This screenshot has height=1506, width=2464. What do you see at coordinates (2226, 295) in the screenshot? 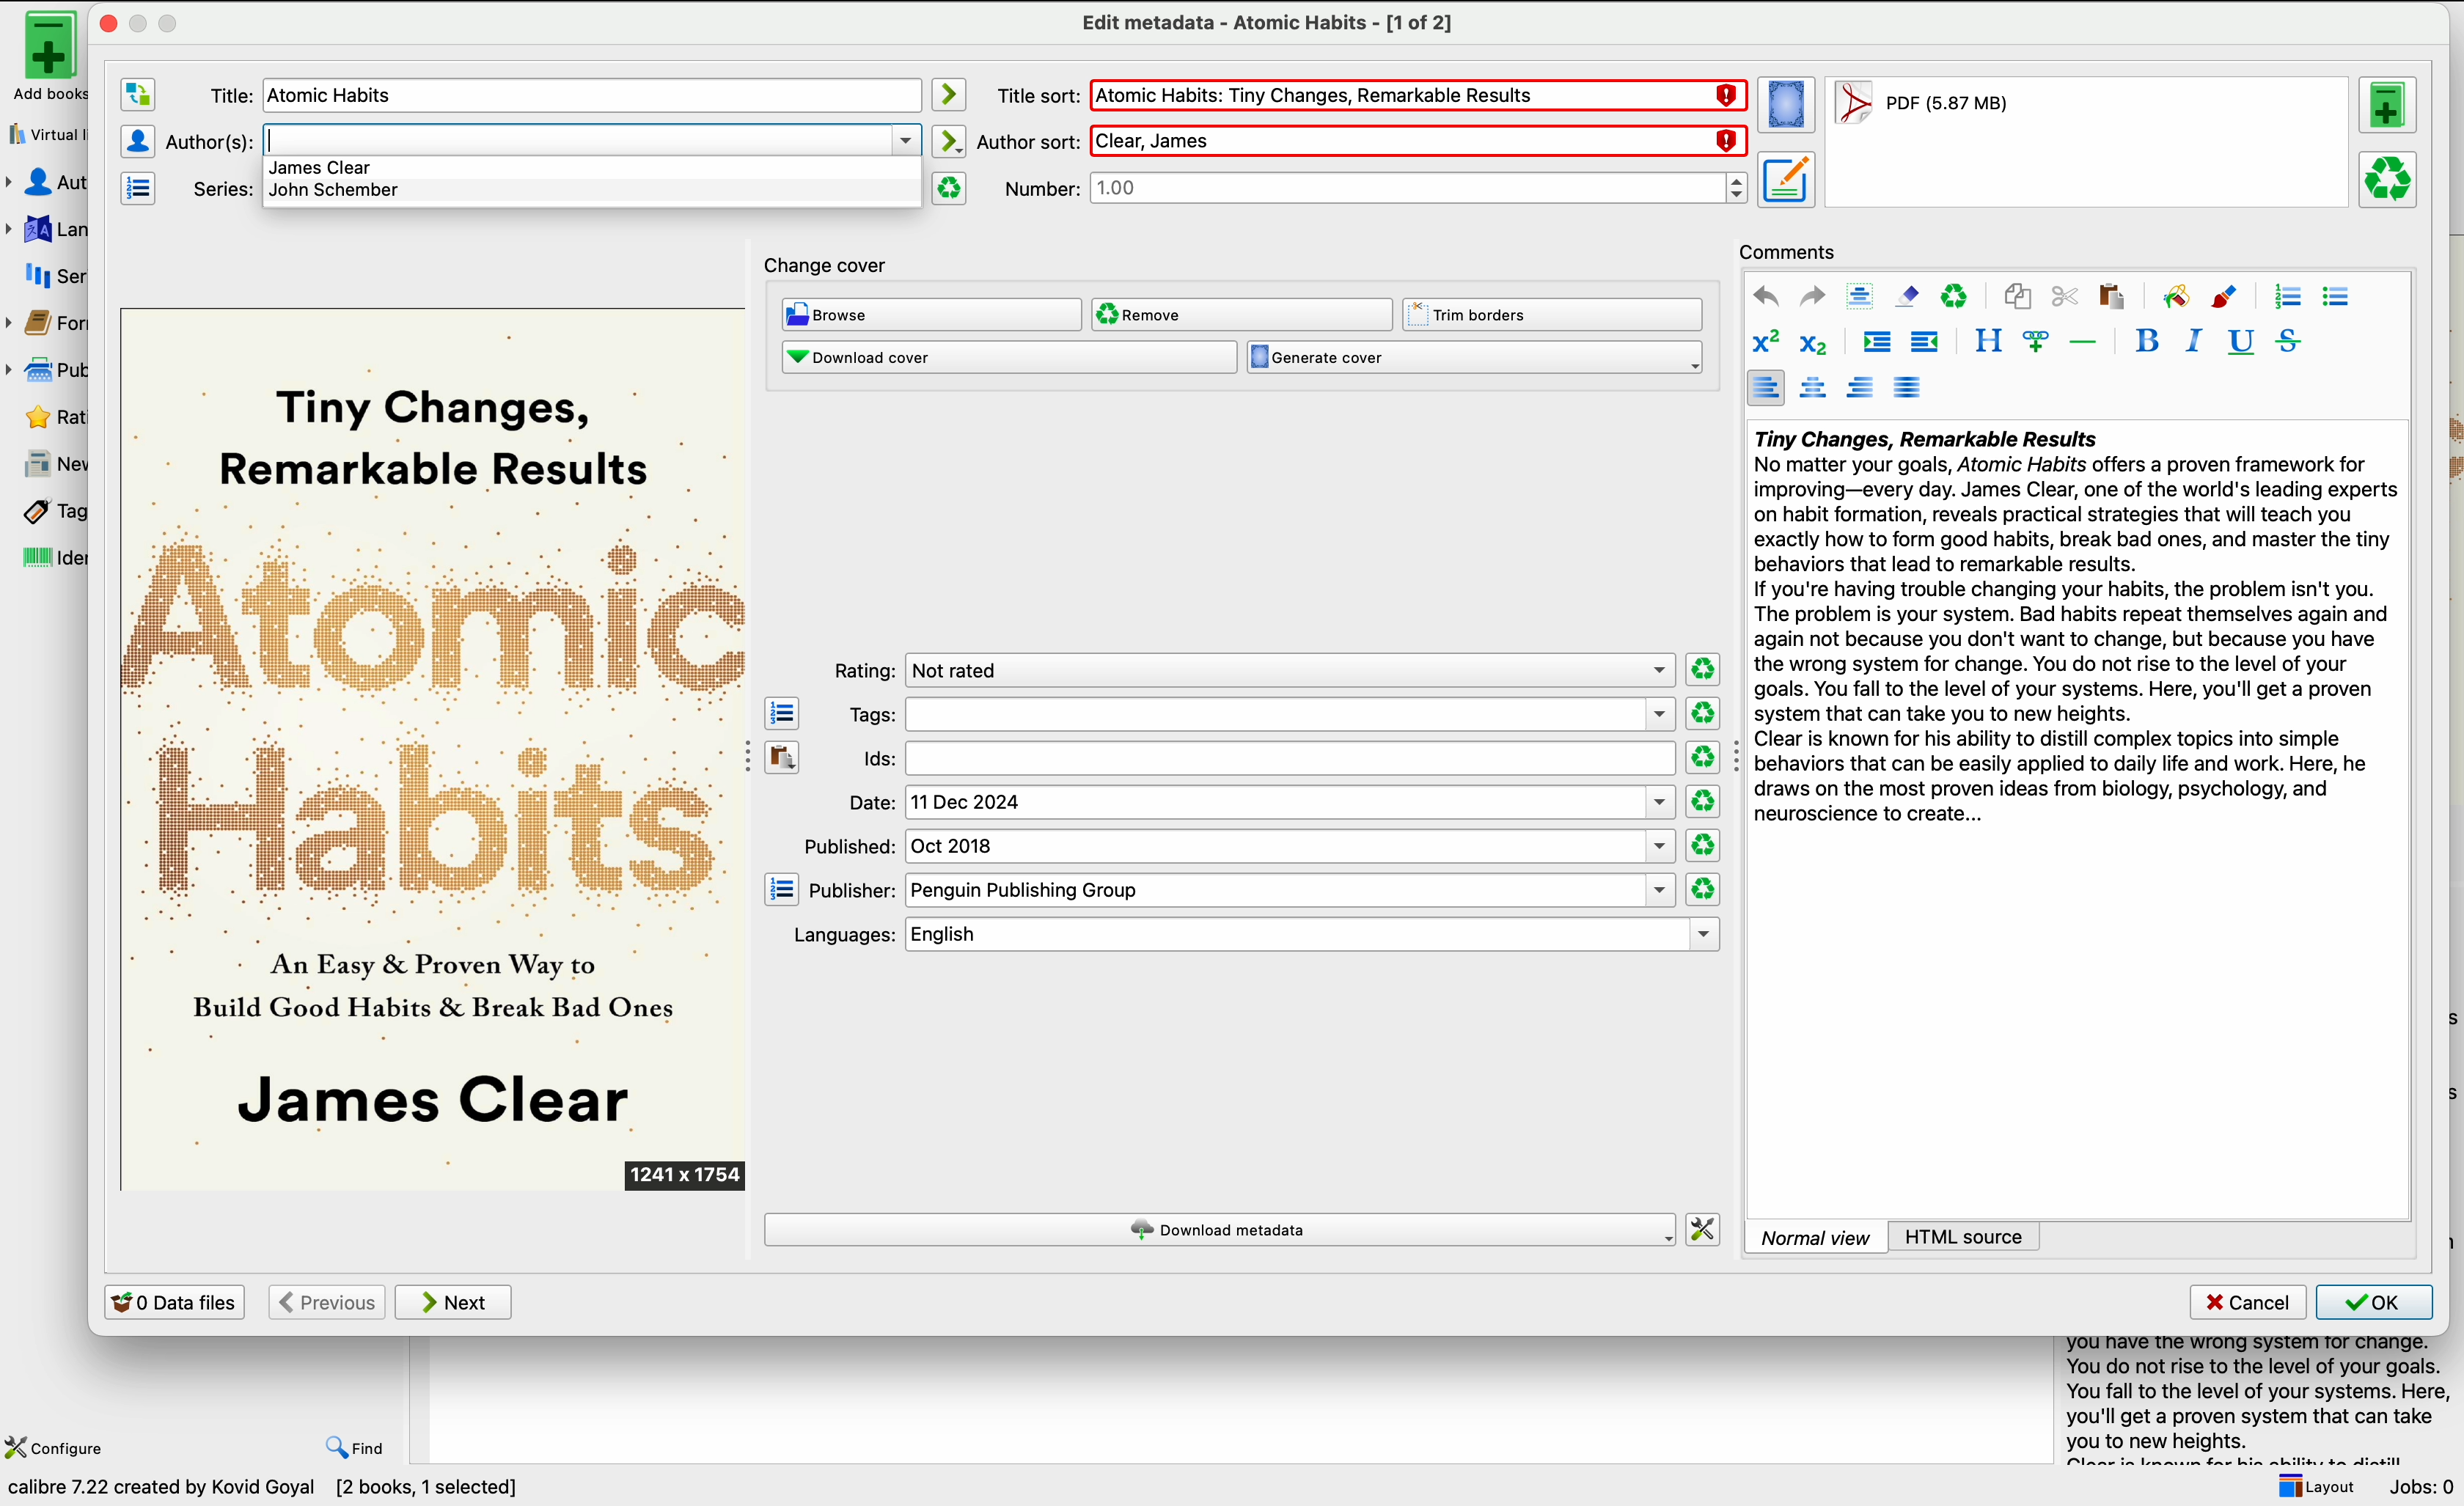
I see `foreground color` at bounding box center [2226, 295].